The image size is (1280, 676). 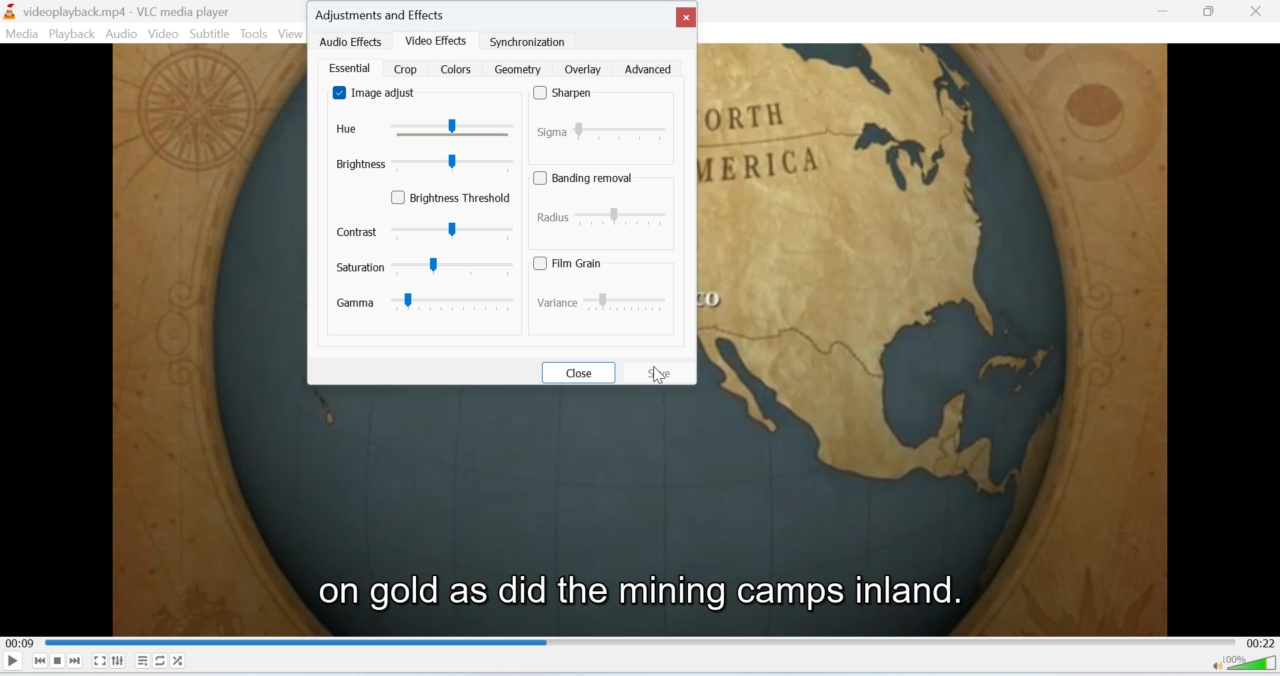 I want to click on Volume, so click(x=1246, y=665).